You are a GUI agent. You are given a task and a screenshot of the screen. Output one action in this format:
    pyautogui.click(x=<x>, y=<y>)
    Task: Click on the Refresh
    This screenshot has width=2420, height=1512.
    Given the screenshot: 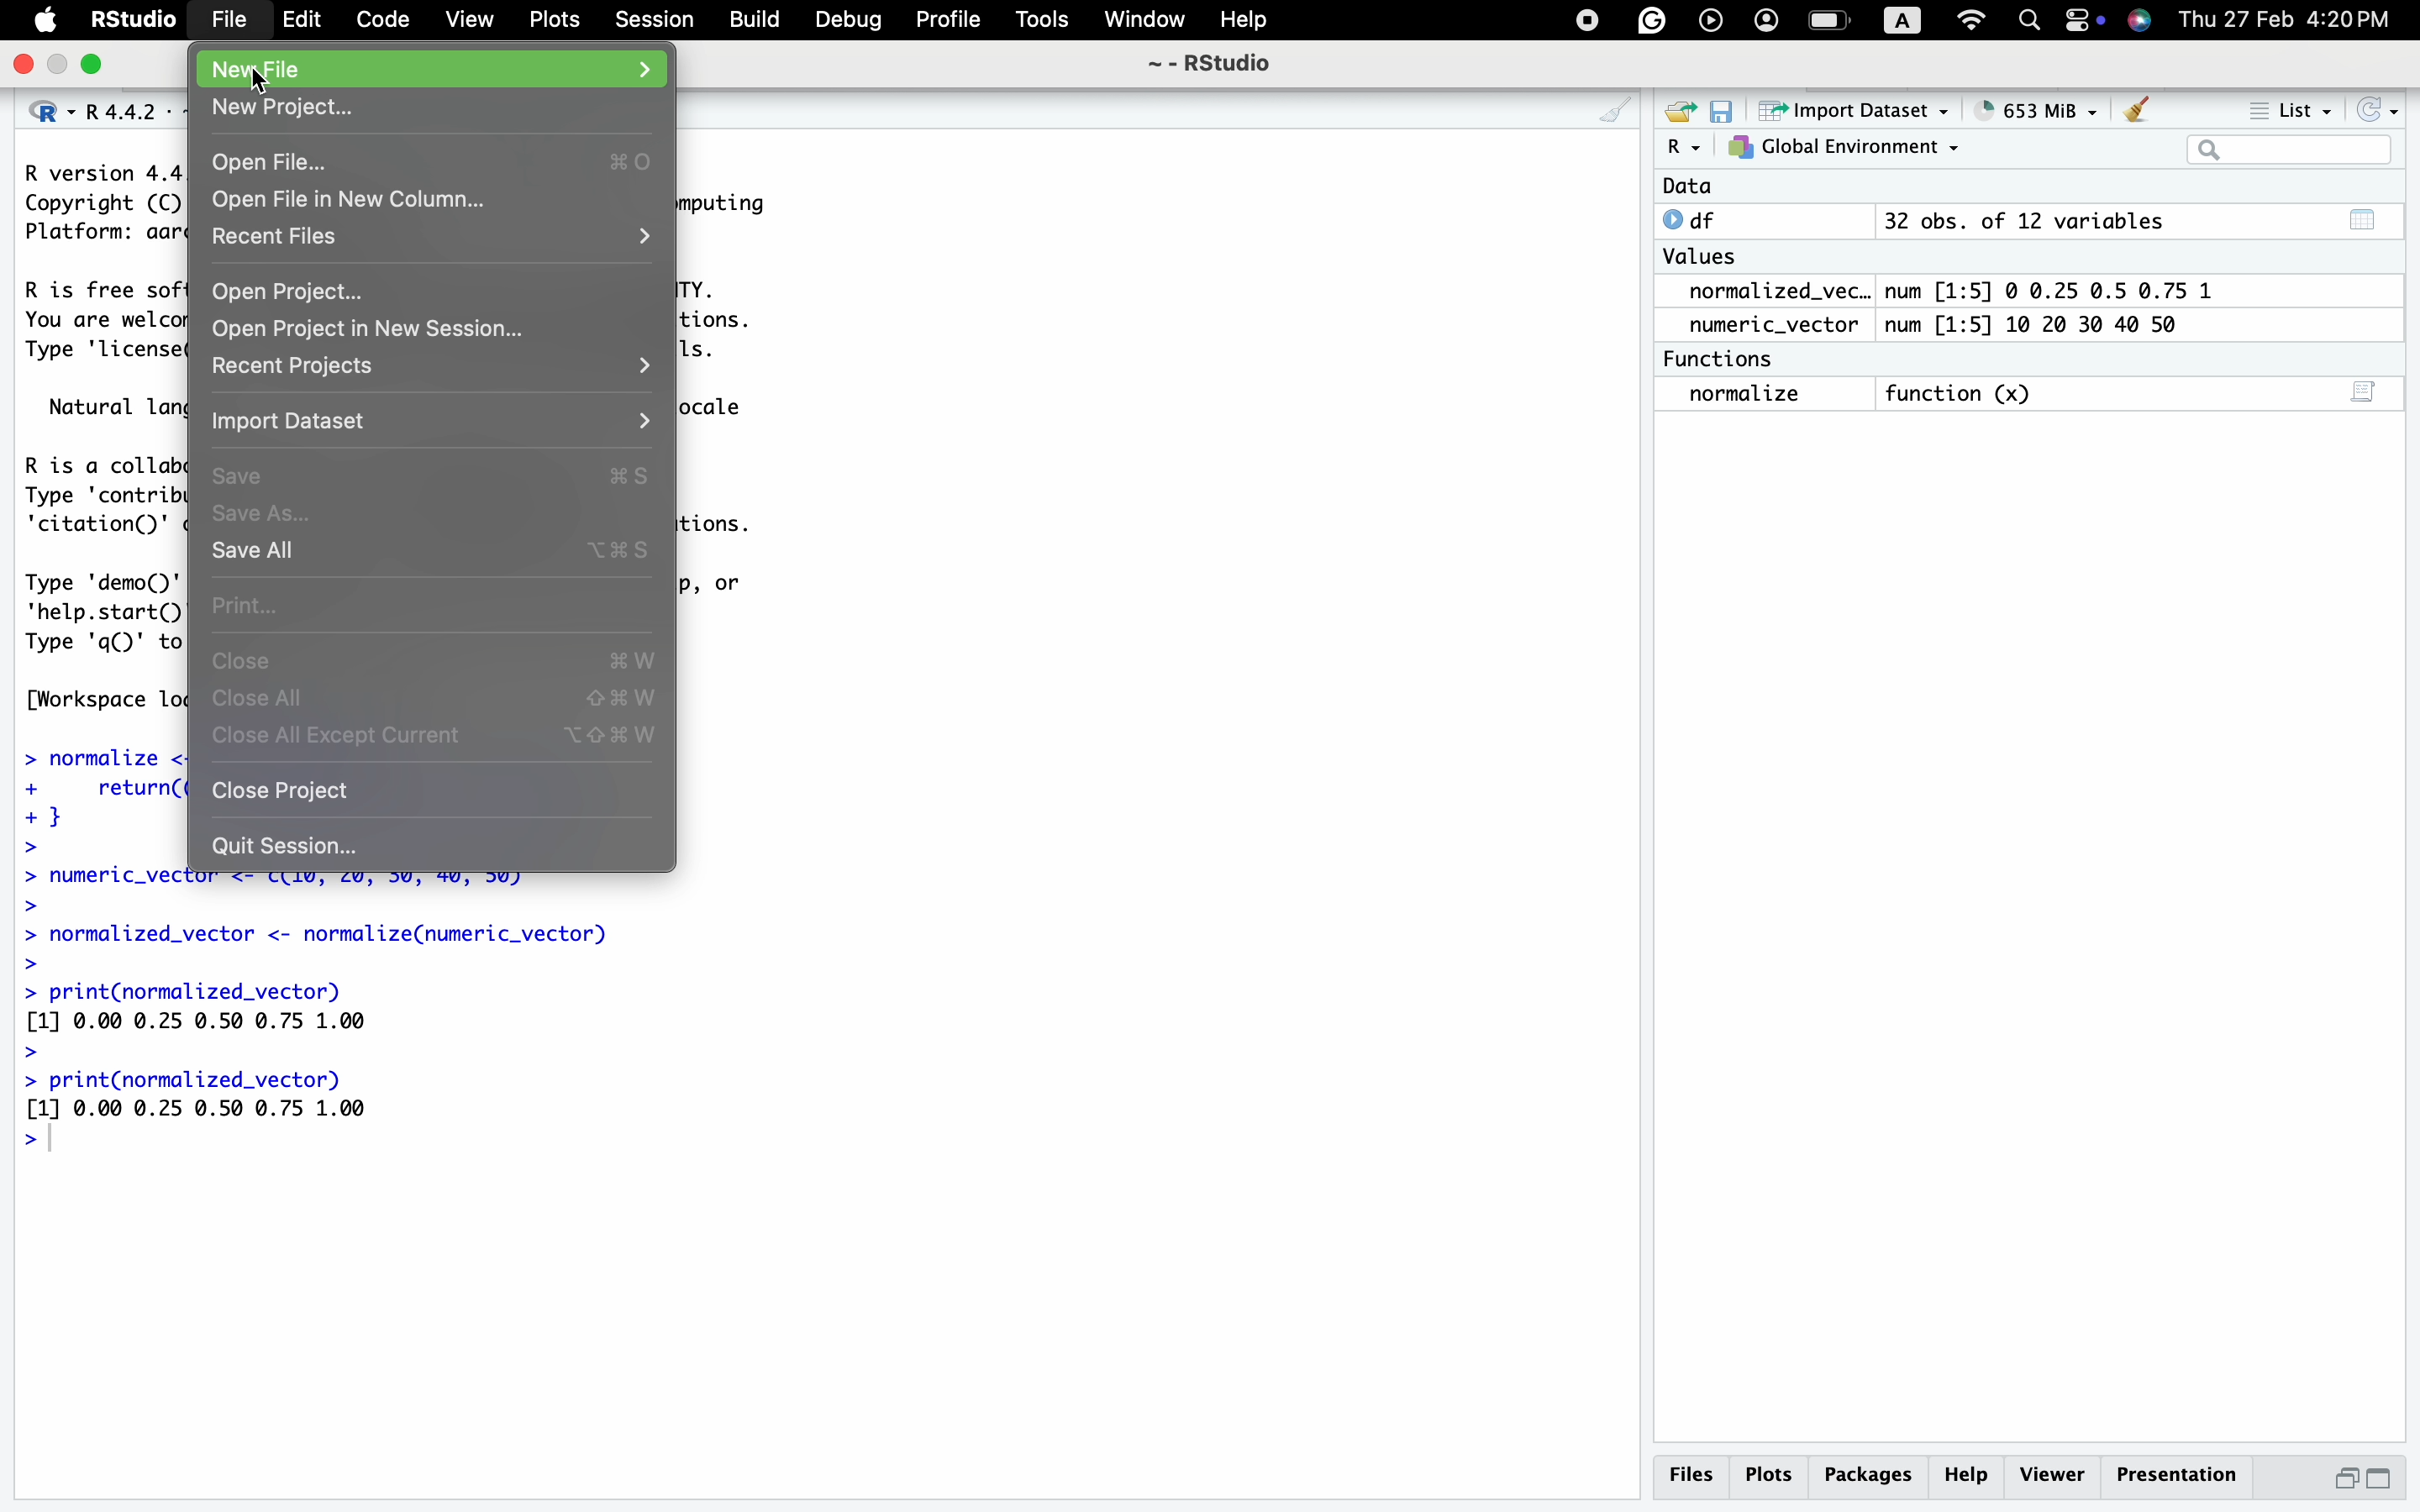 What is the action you would take?
    pyautogui.click(x=2380, y=110)
    